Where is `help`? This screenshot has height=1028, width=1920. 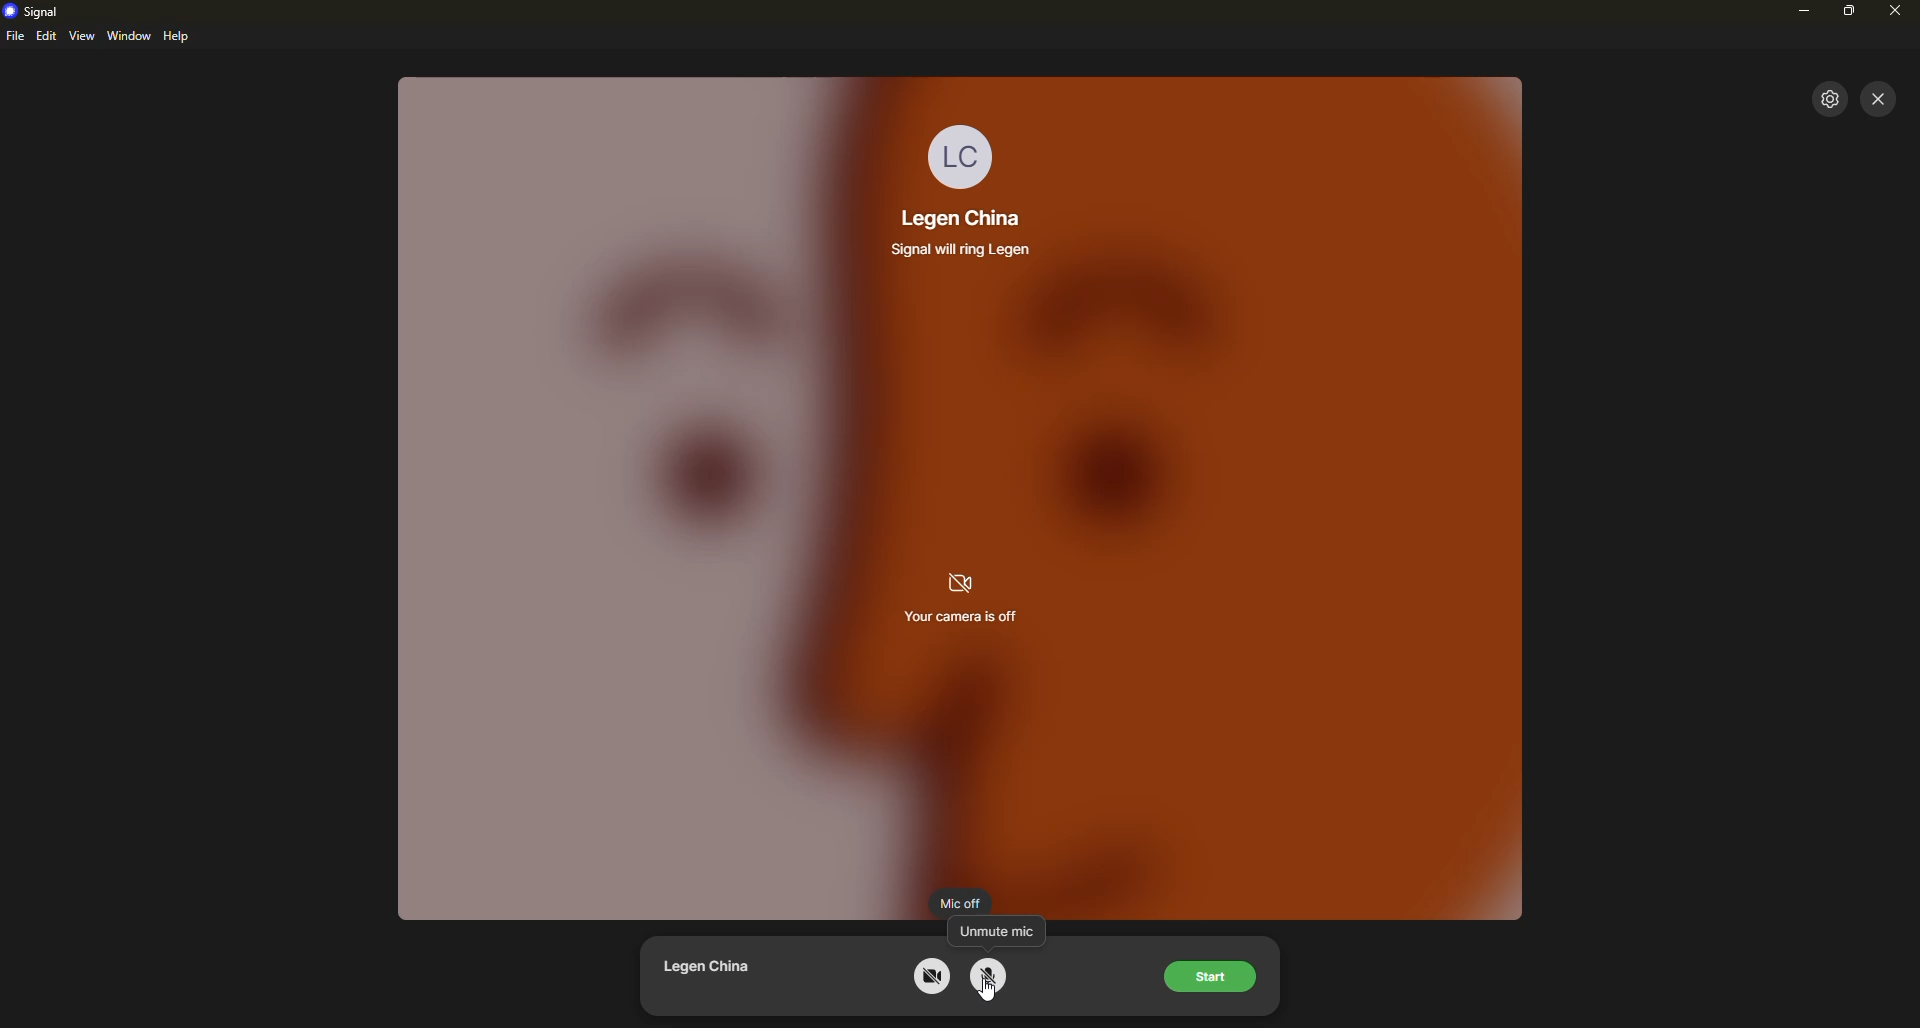 help is located at coordinates (179, 36).